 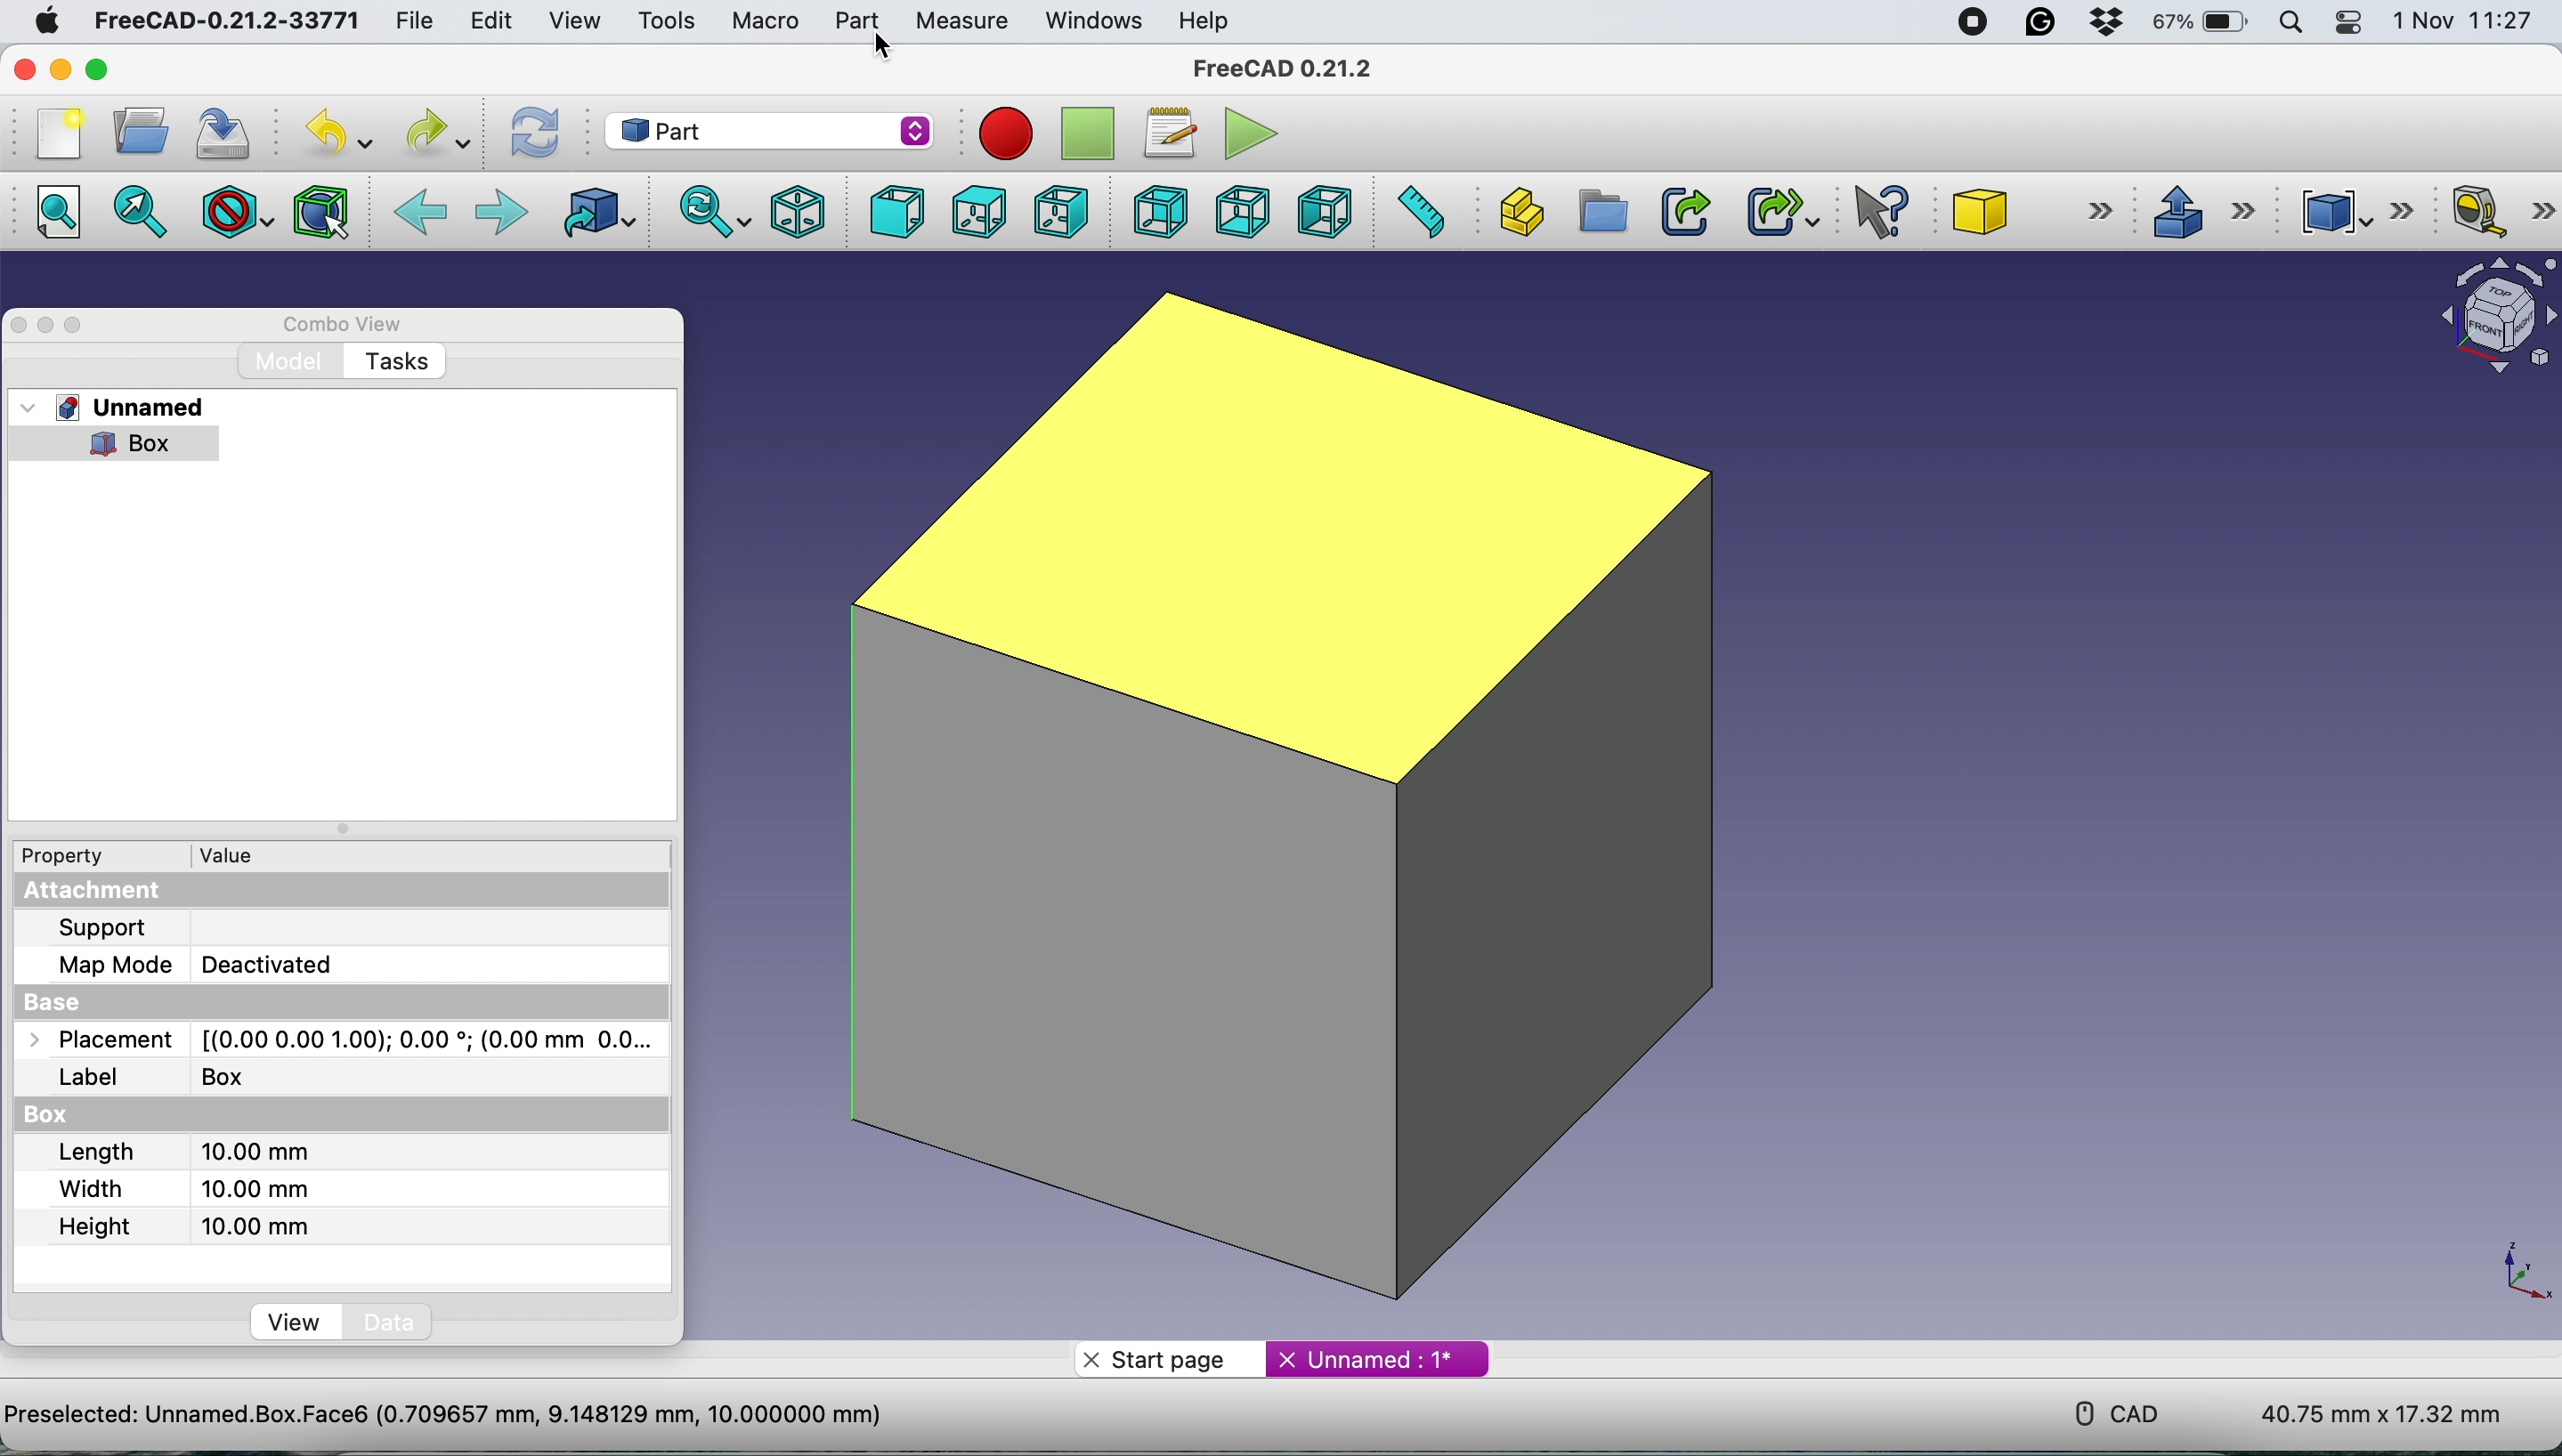 I want to click on height, so click(x=177, y=1226).